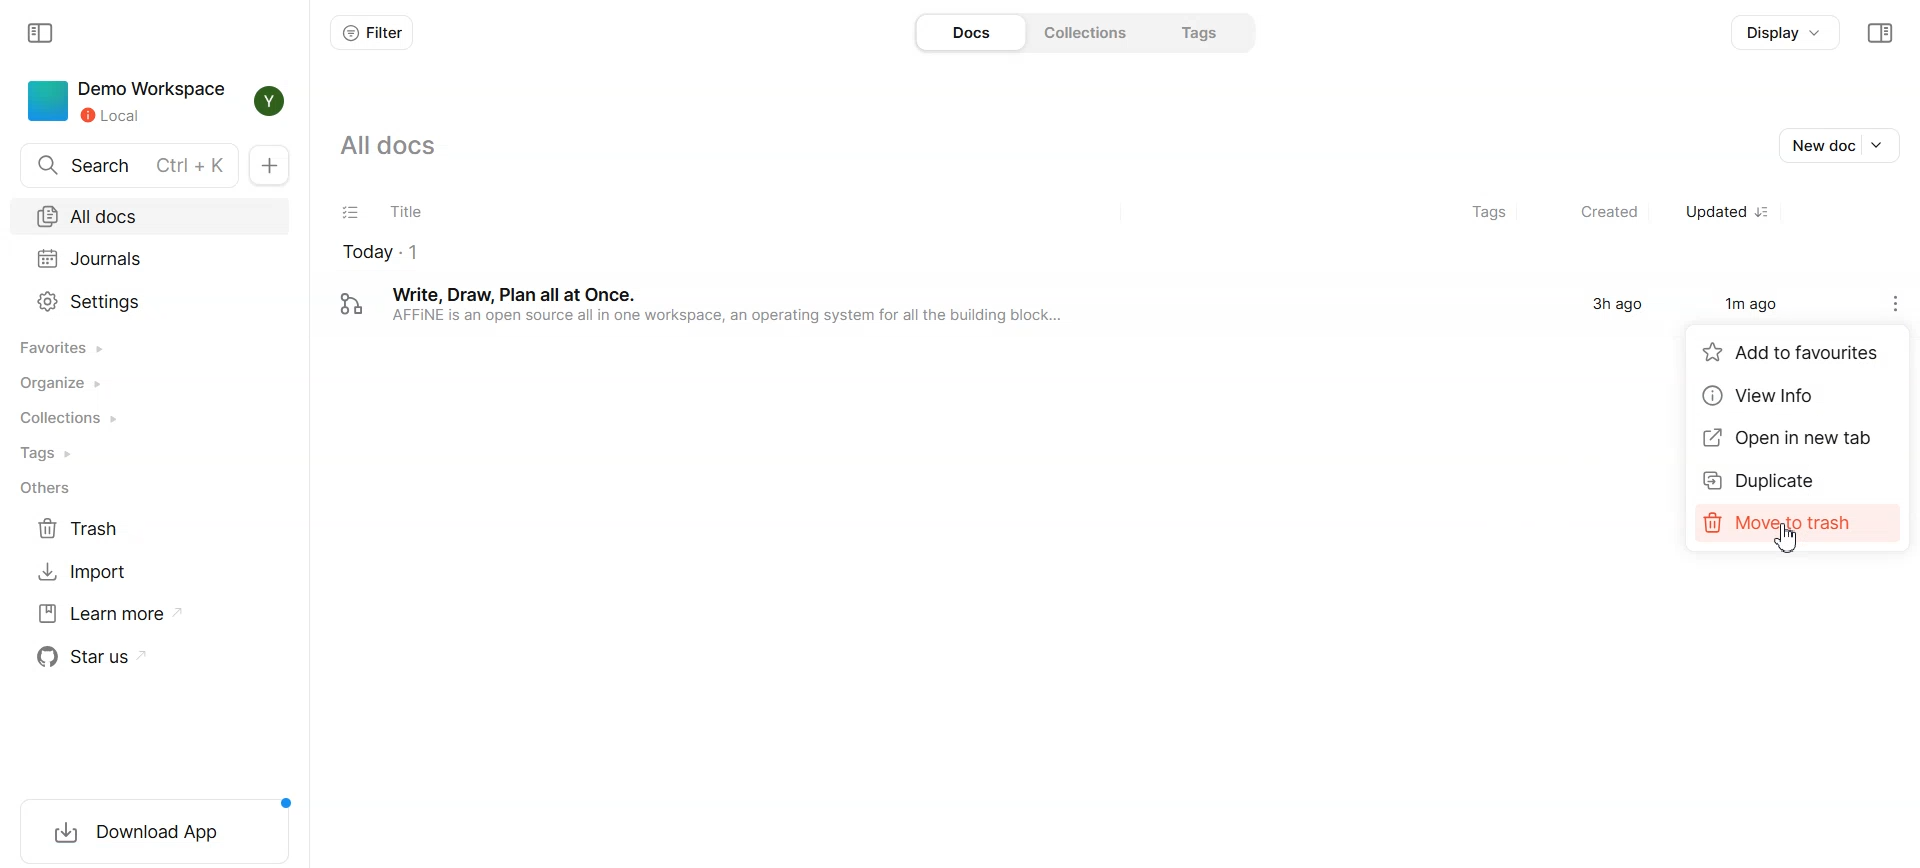  Describe the element at coordinates (150, 454) in the screenshot. I see `Tags` at that location.